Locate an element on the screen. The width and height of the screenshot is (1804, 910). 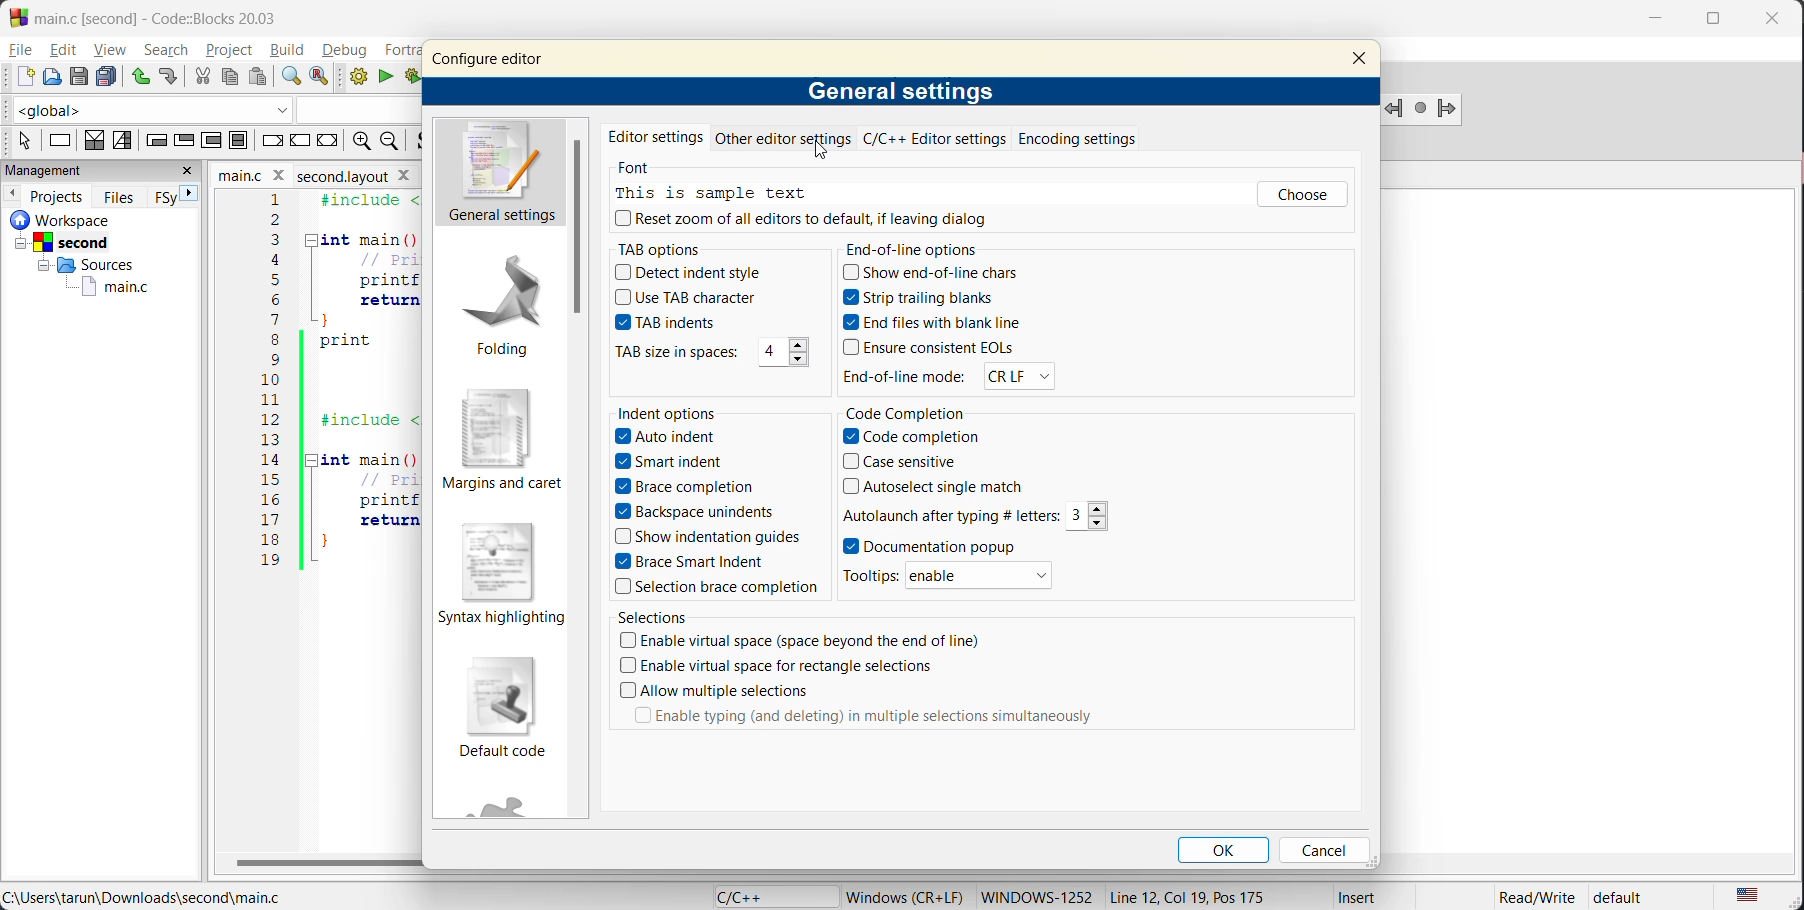
select is located at coordinates (24, 140).